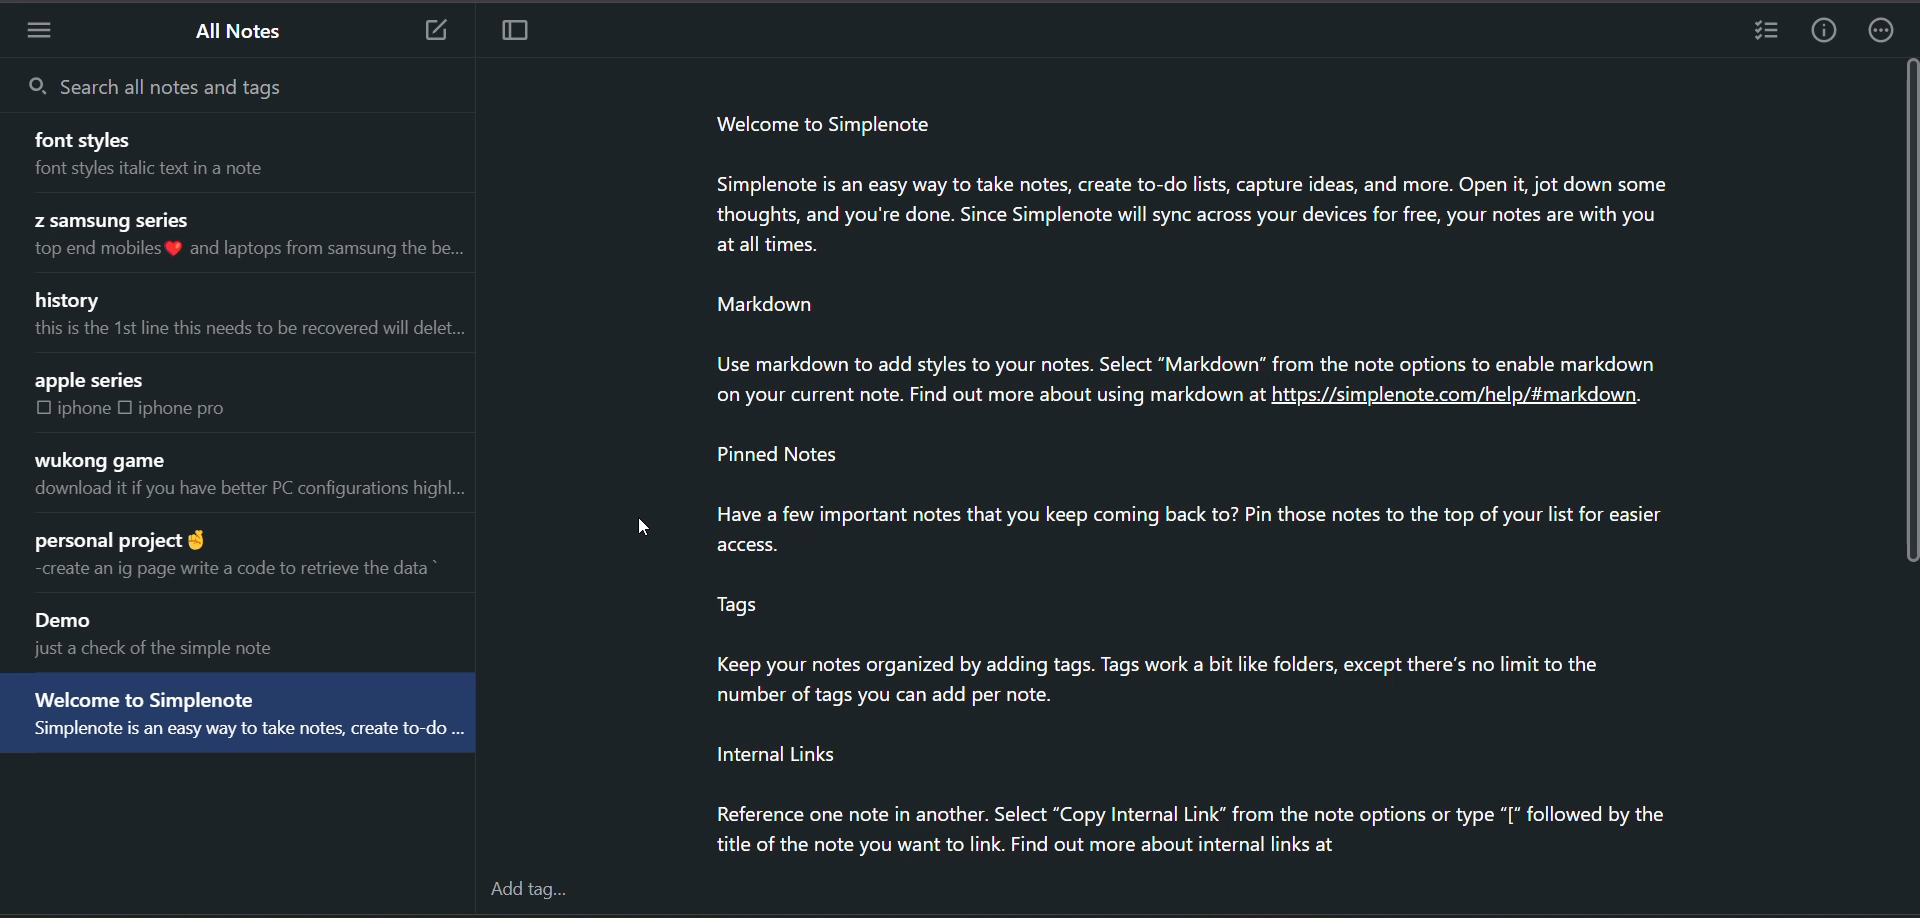 The image size is (1920, 918). Describe the element at coordinates (217, 89) in the screenshot. I see `search` at that location.